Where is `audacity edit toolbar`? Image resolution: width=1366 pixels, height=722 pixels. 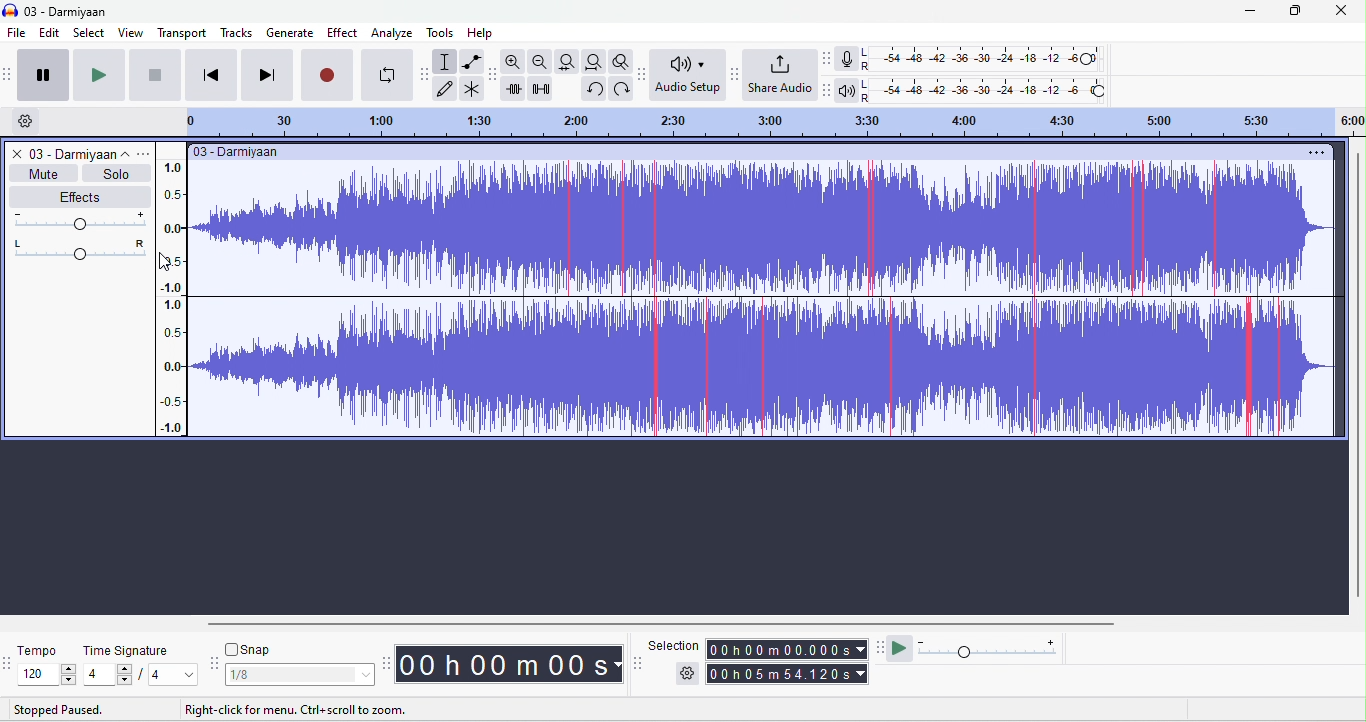 audacity edit toolbar is located at coordinates (493, 75).